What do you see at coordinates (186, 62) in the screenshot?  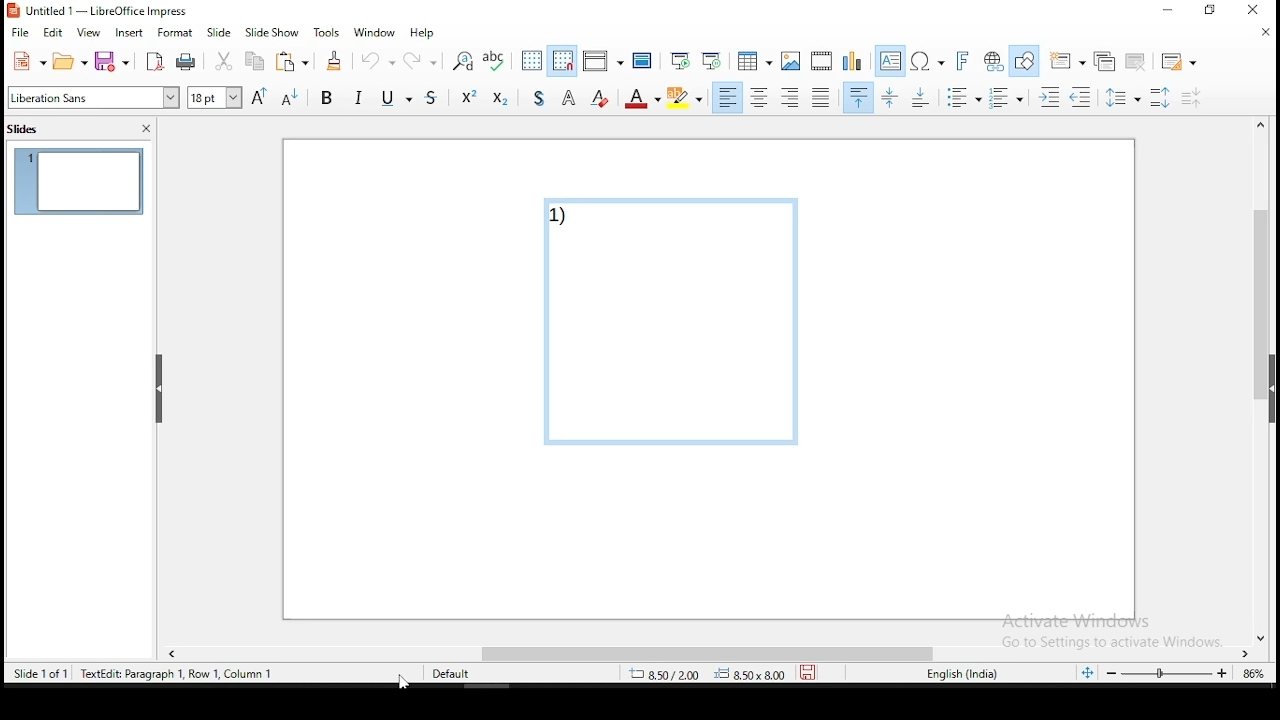 I see `print` at bounding box center [186, 62].